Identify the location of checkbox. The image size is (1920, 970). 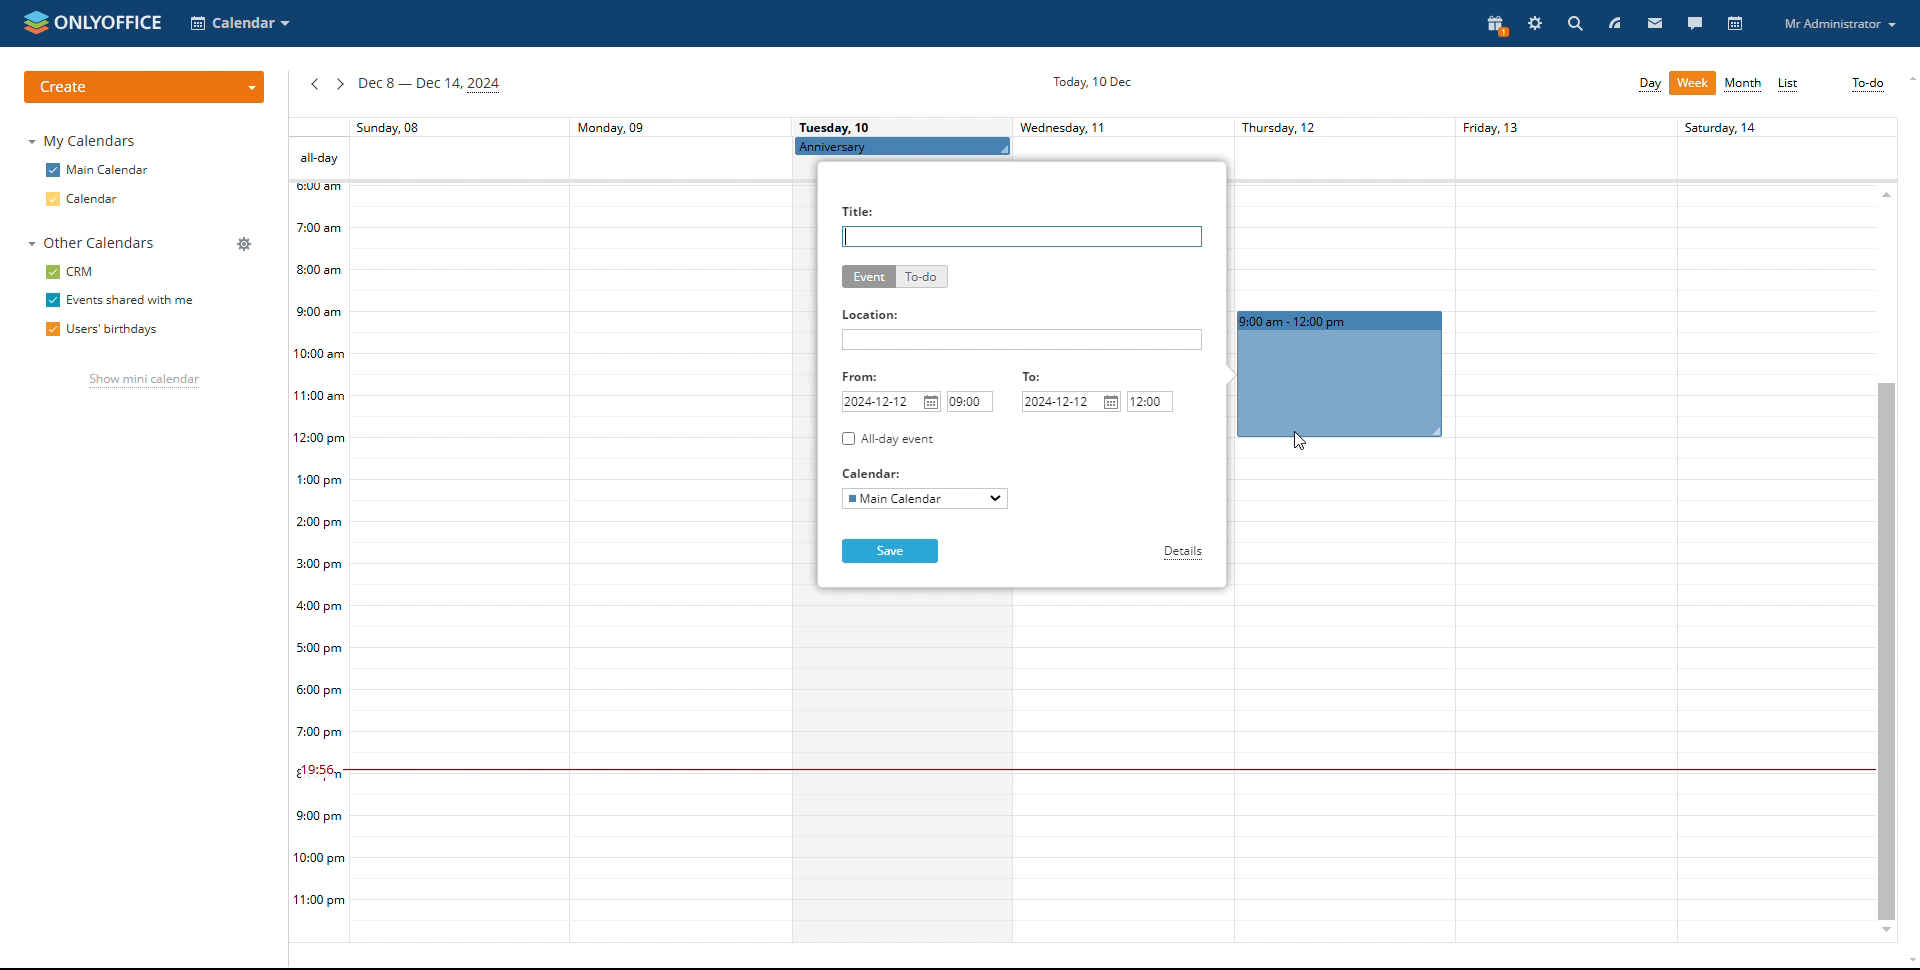
(51, 199).